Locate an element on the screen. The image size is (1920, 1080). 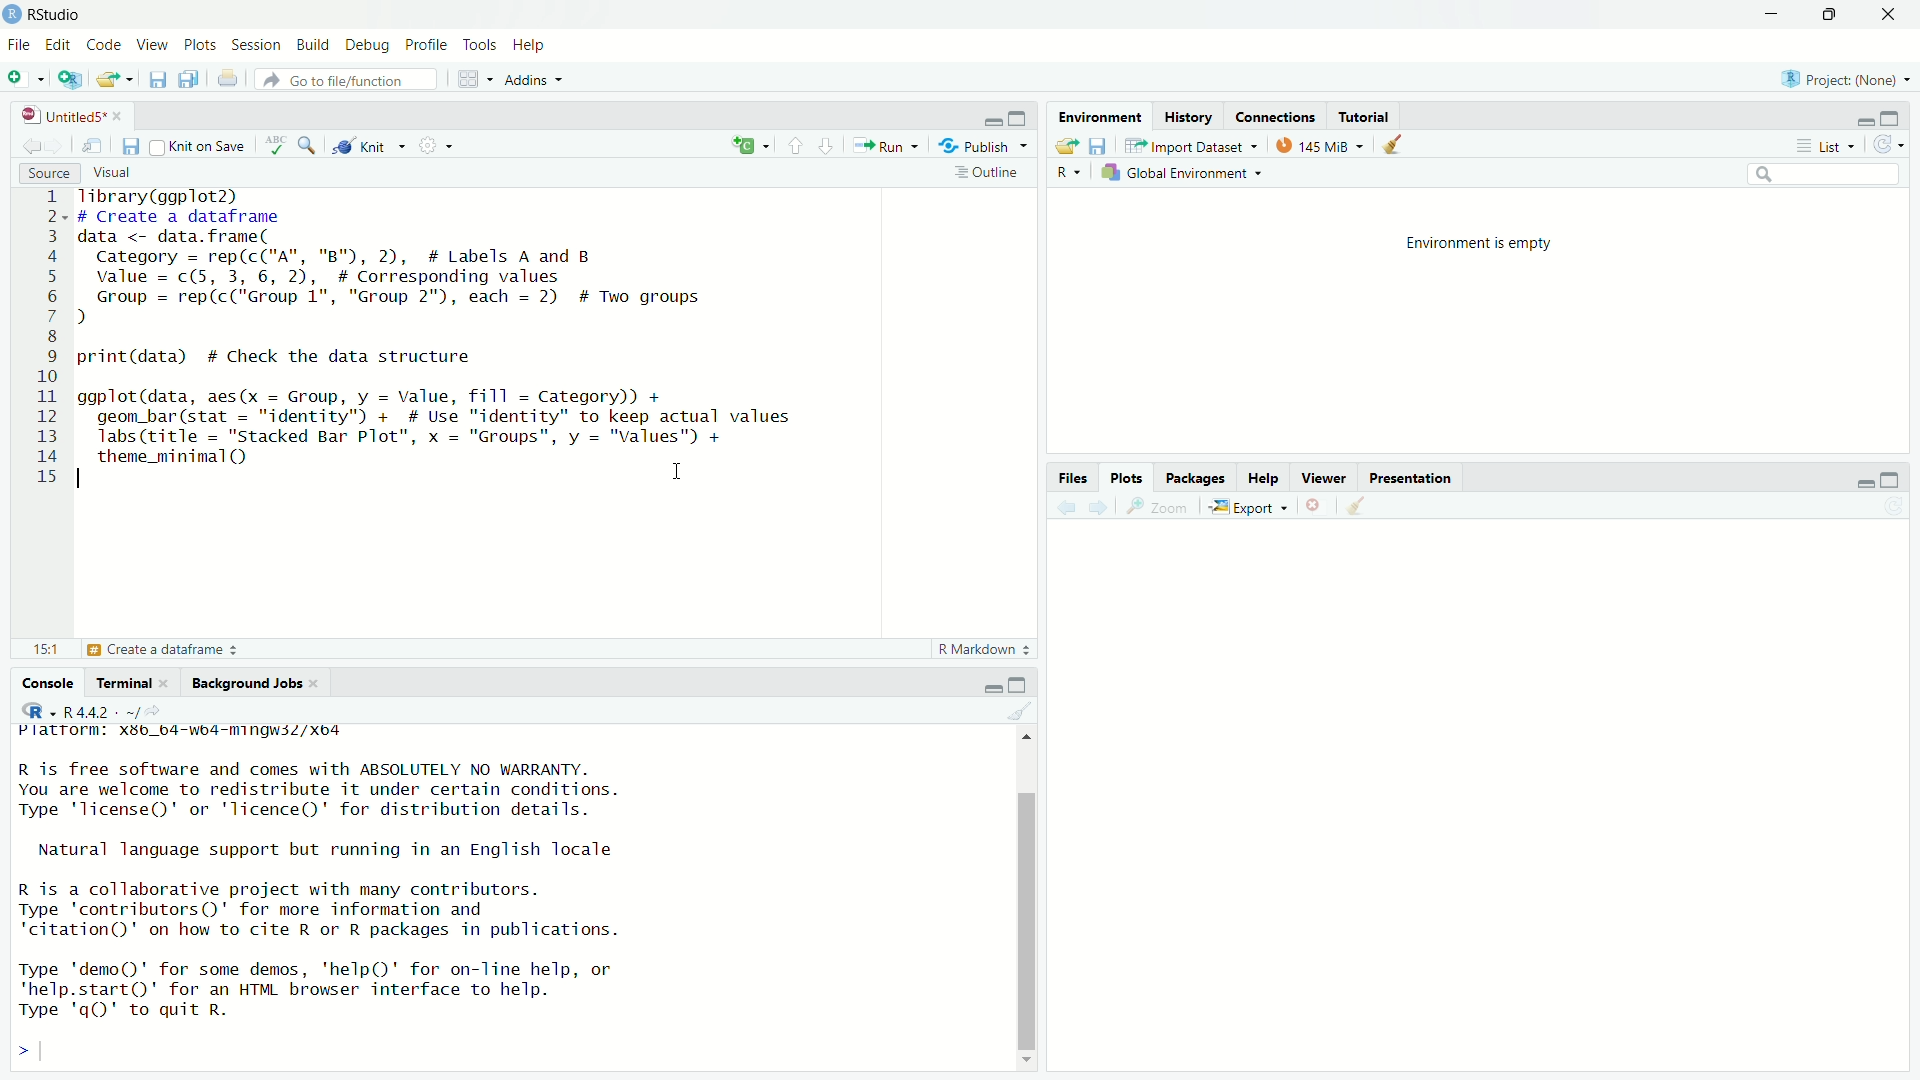
Minimize is located at coordinates (1862, 120).